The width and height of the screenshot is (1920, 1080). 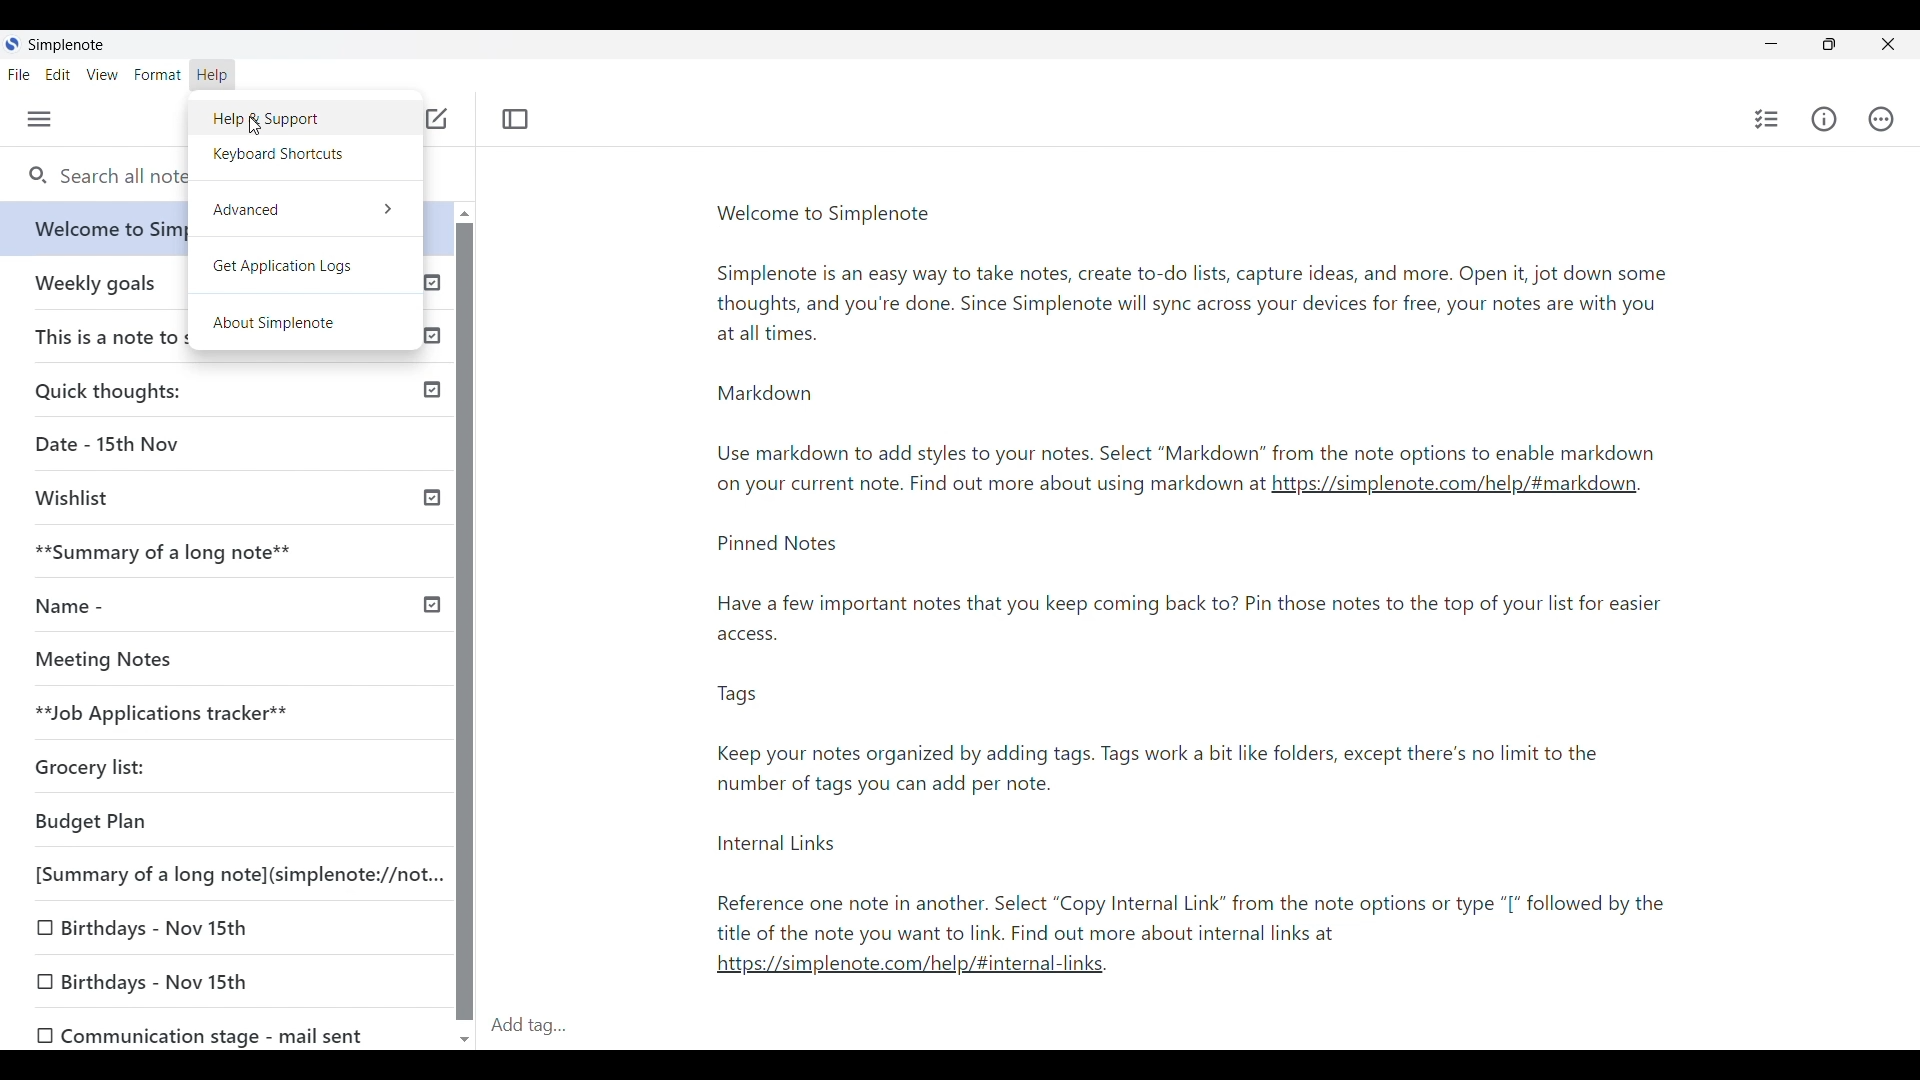 What do you see at coordinates (464, 622) in the screenshot?
I see `Vertical slide bar` at bounding box center [464, 622].